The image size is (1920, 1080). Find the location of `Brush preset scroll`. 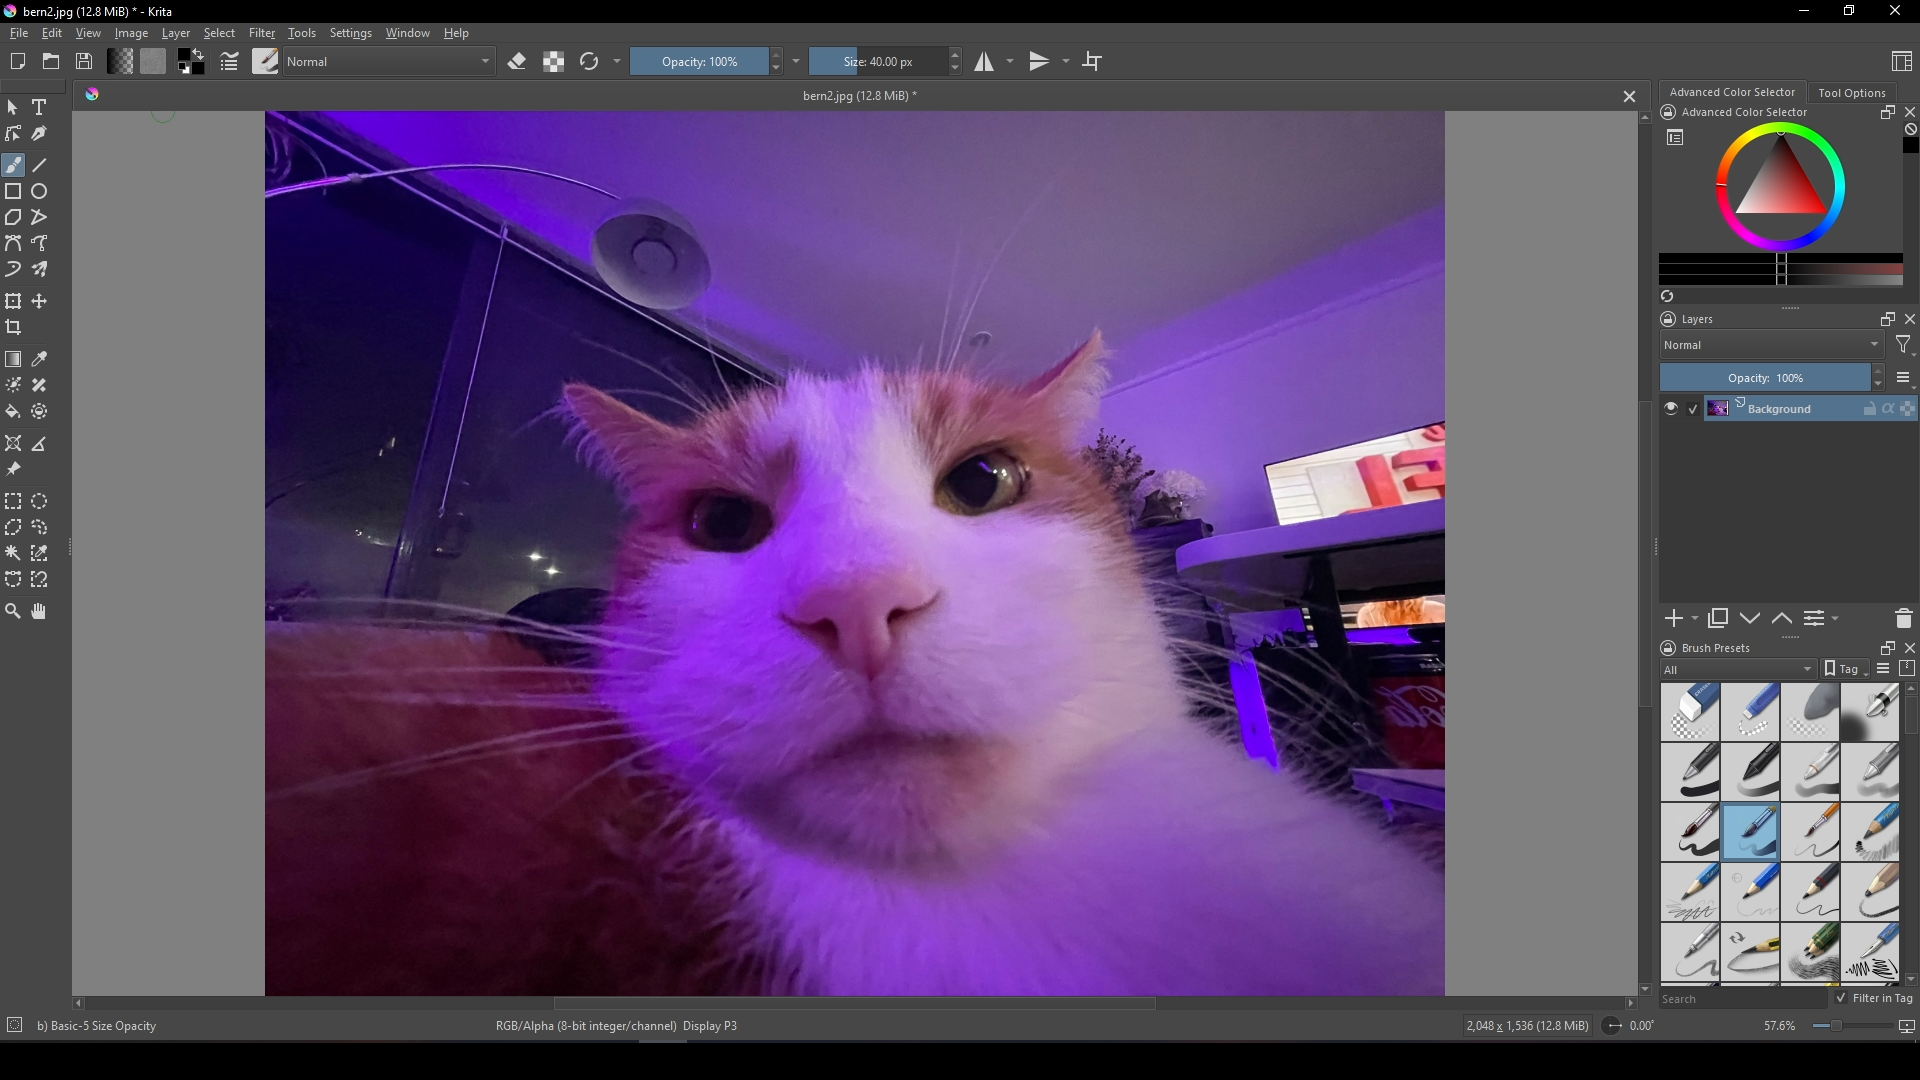

Brush preset scroll is located at coordinates (1911, 835).